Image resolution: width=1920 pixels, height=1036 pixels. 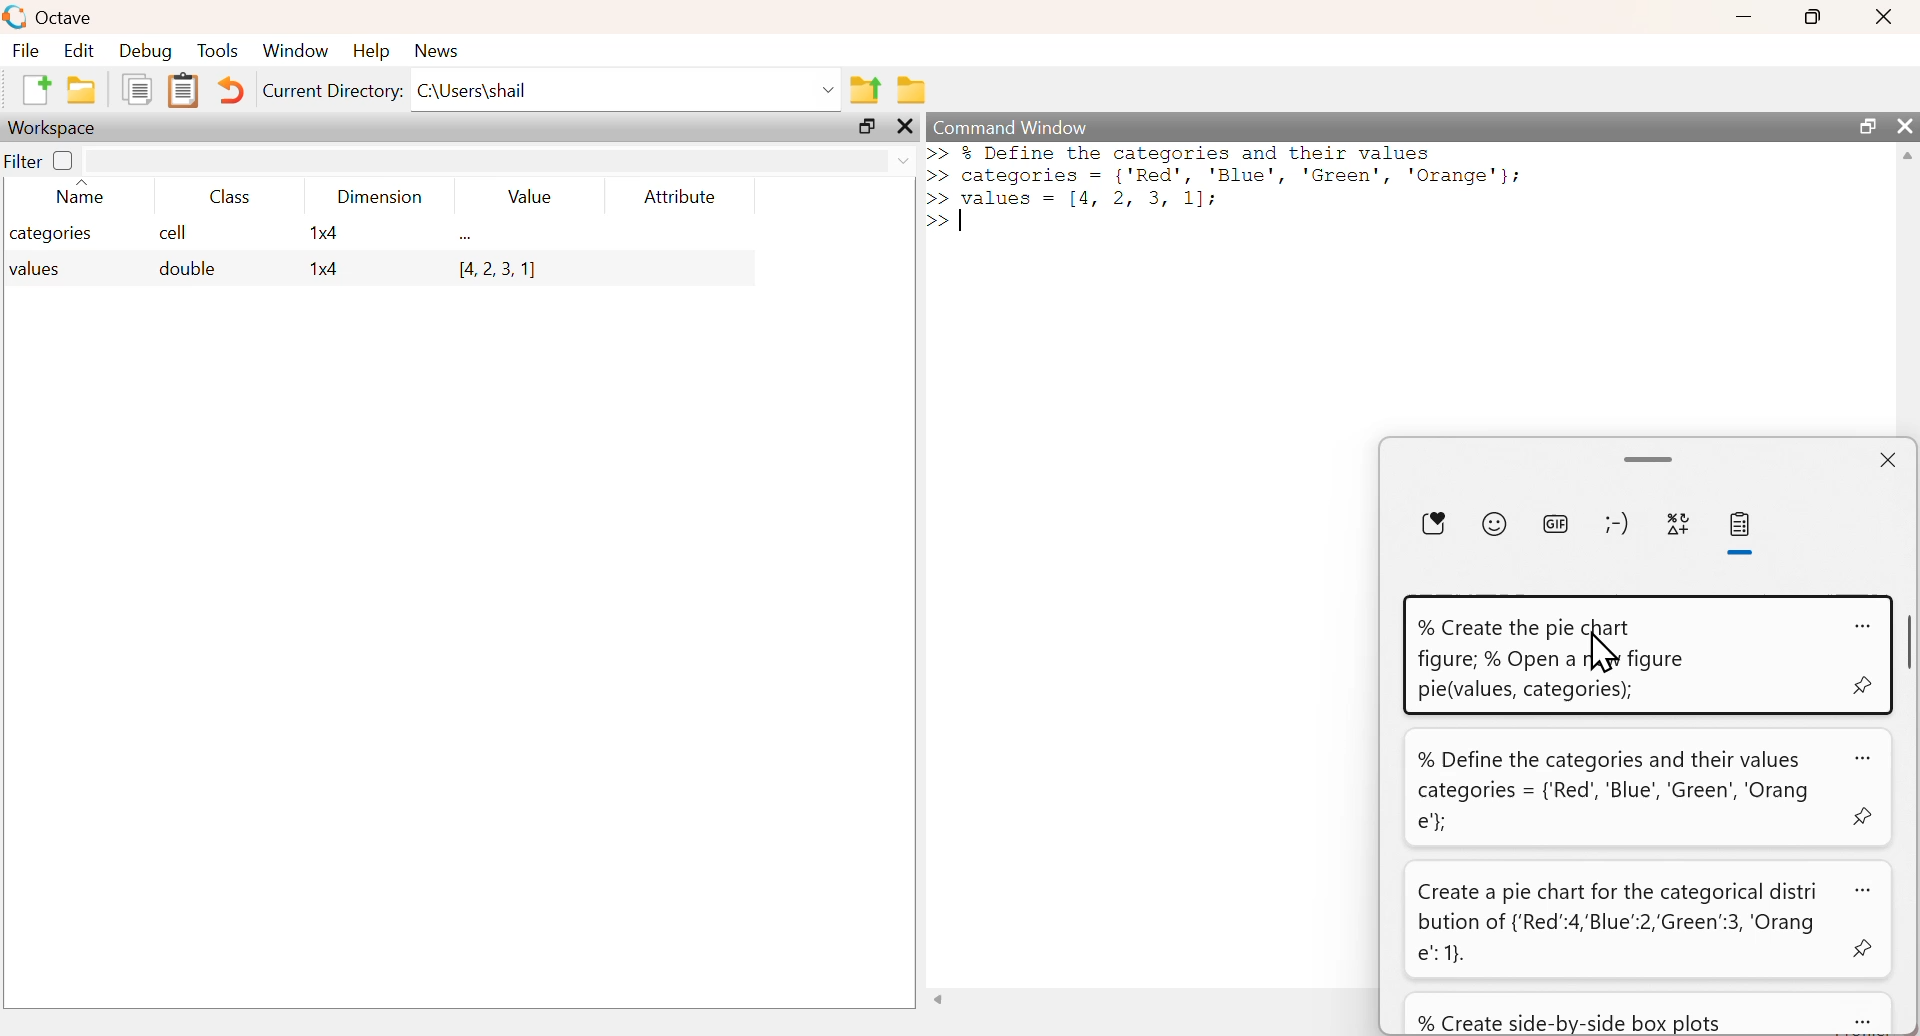 What do you see at coordinates (681, 197) in the screenshot?
I see `Attribute` at bounding box center [681, 197].